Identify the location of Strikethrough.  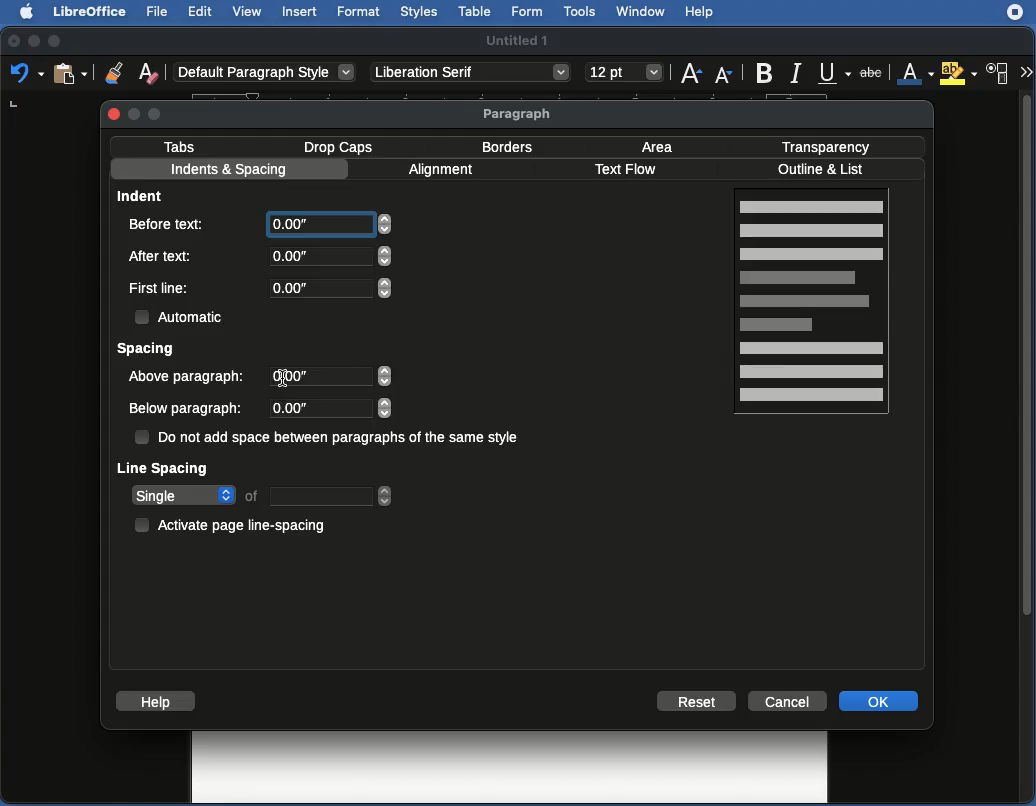
(875, 73).